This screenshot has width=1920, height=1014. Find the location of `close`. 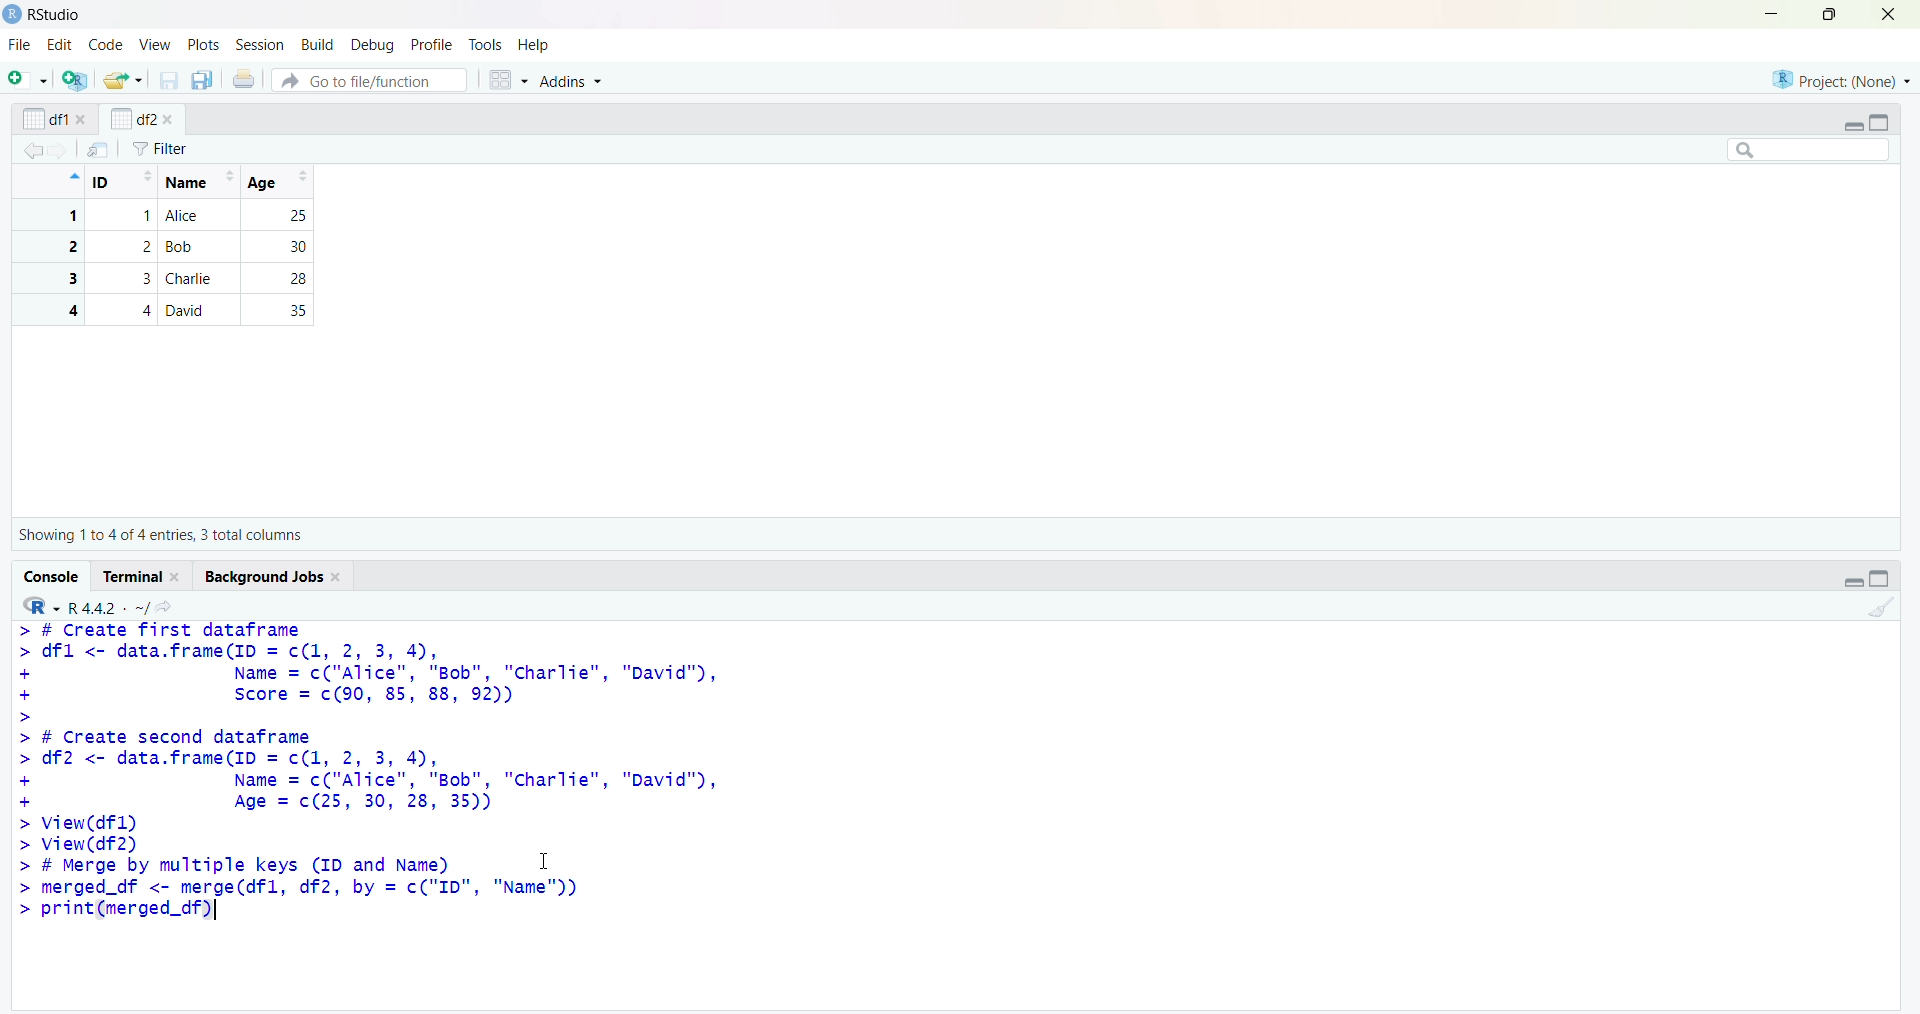

close is located at coordinates (339, 578).